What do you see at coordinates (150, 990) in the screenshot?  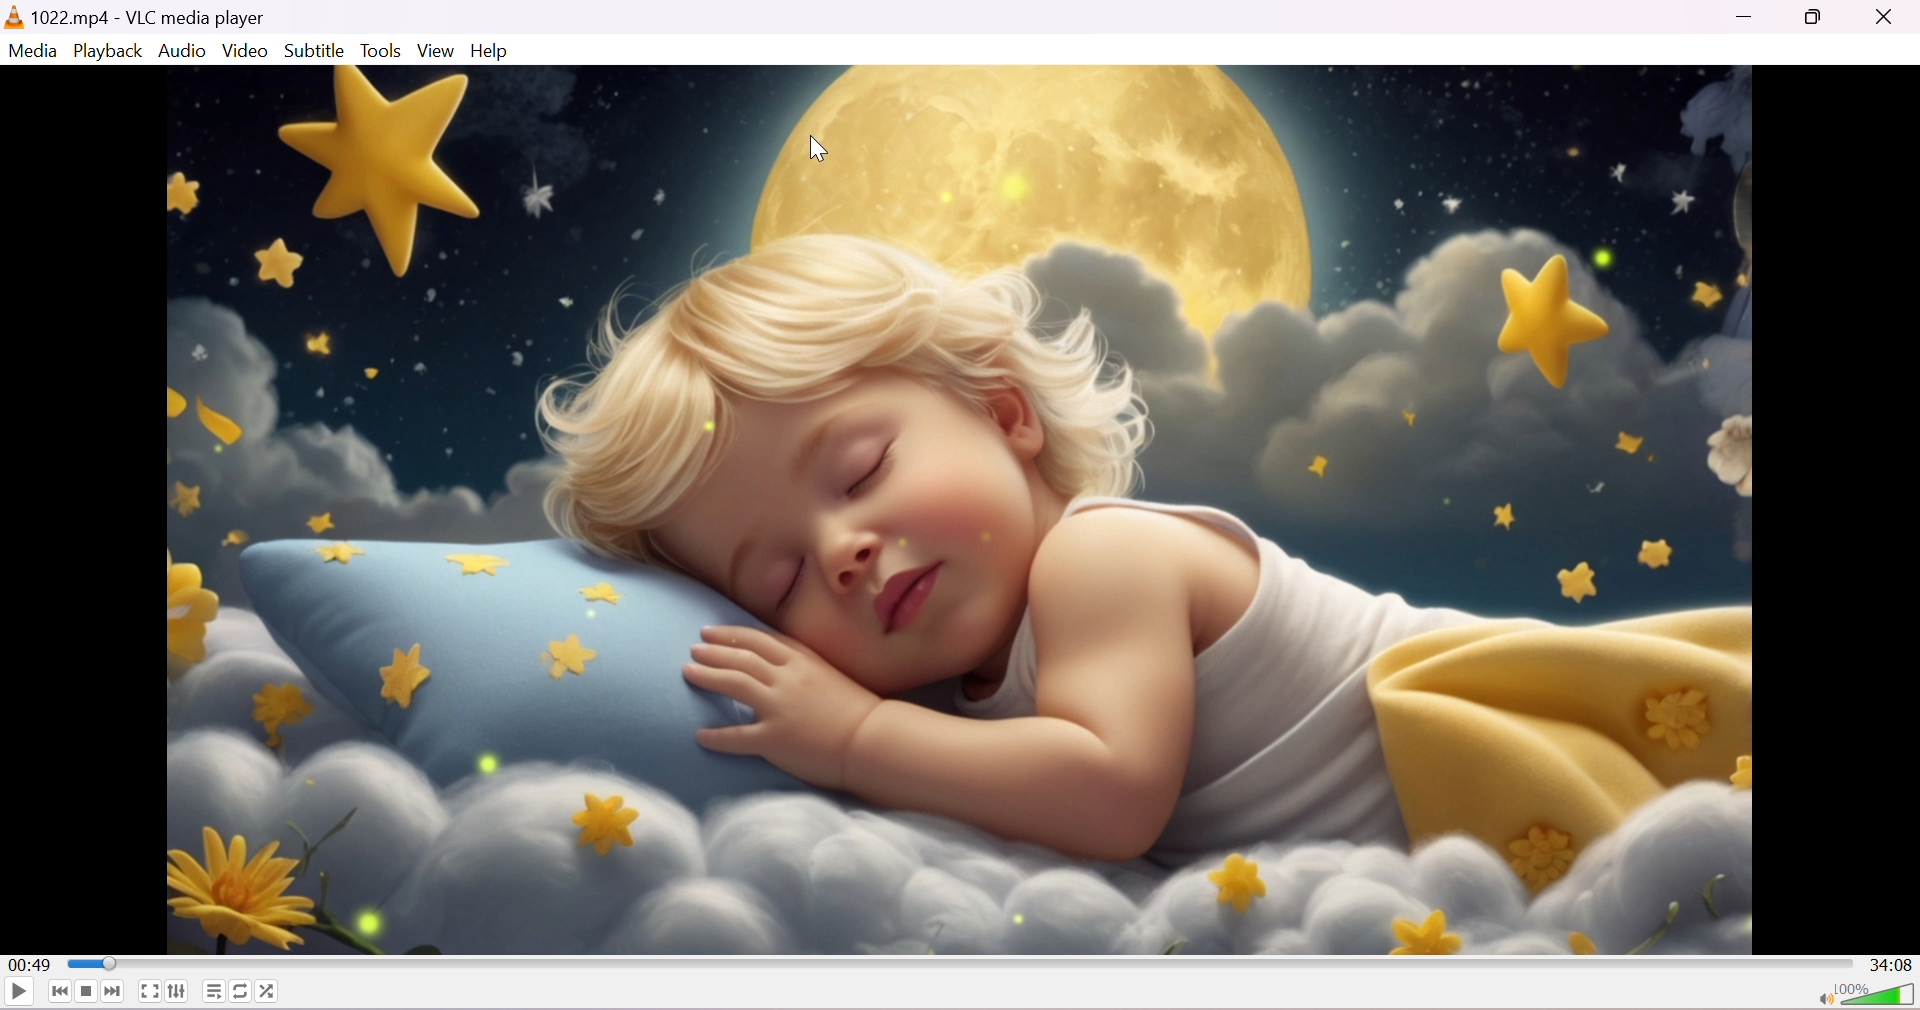 I see `Toggle the video in fullscreen` at bounding box center [150, 990].